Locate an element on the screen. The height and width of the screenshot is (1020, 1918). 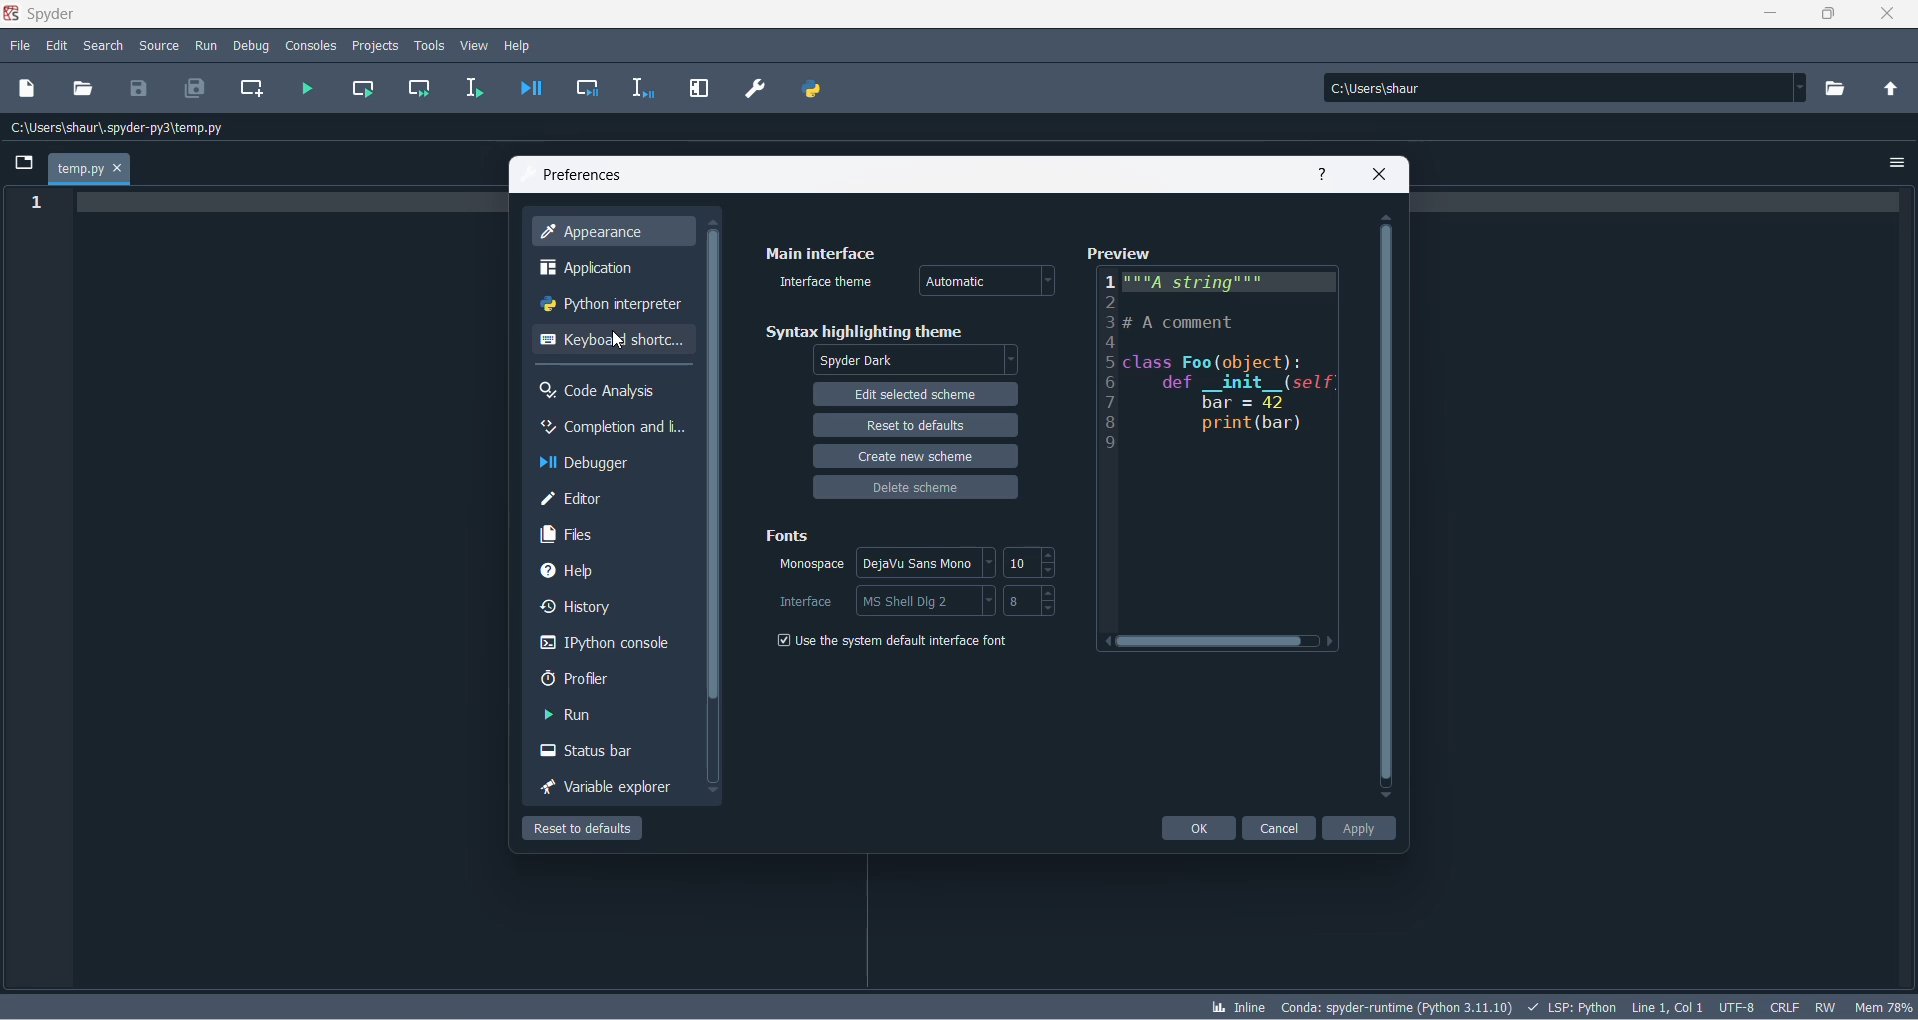
PYTHON PATH MANAGER is located at coordinates (811, 86).